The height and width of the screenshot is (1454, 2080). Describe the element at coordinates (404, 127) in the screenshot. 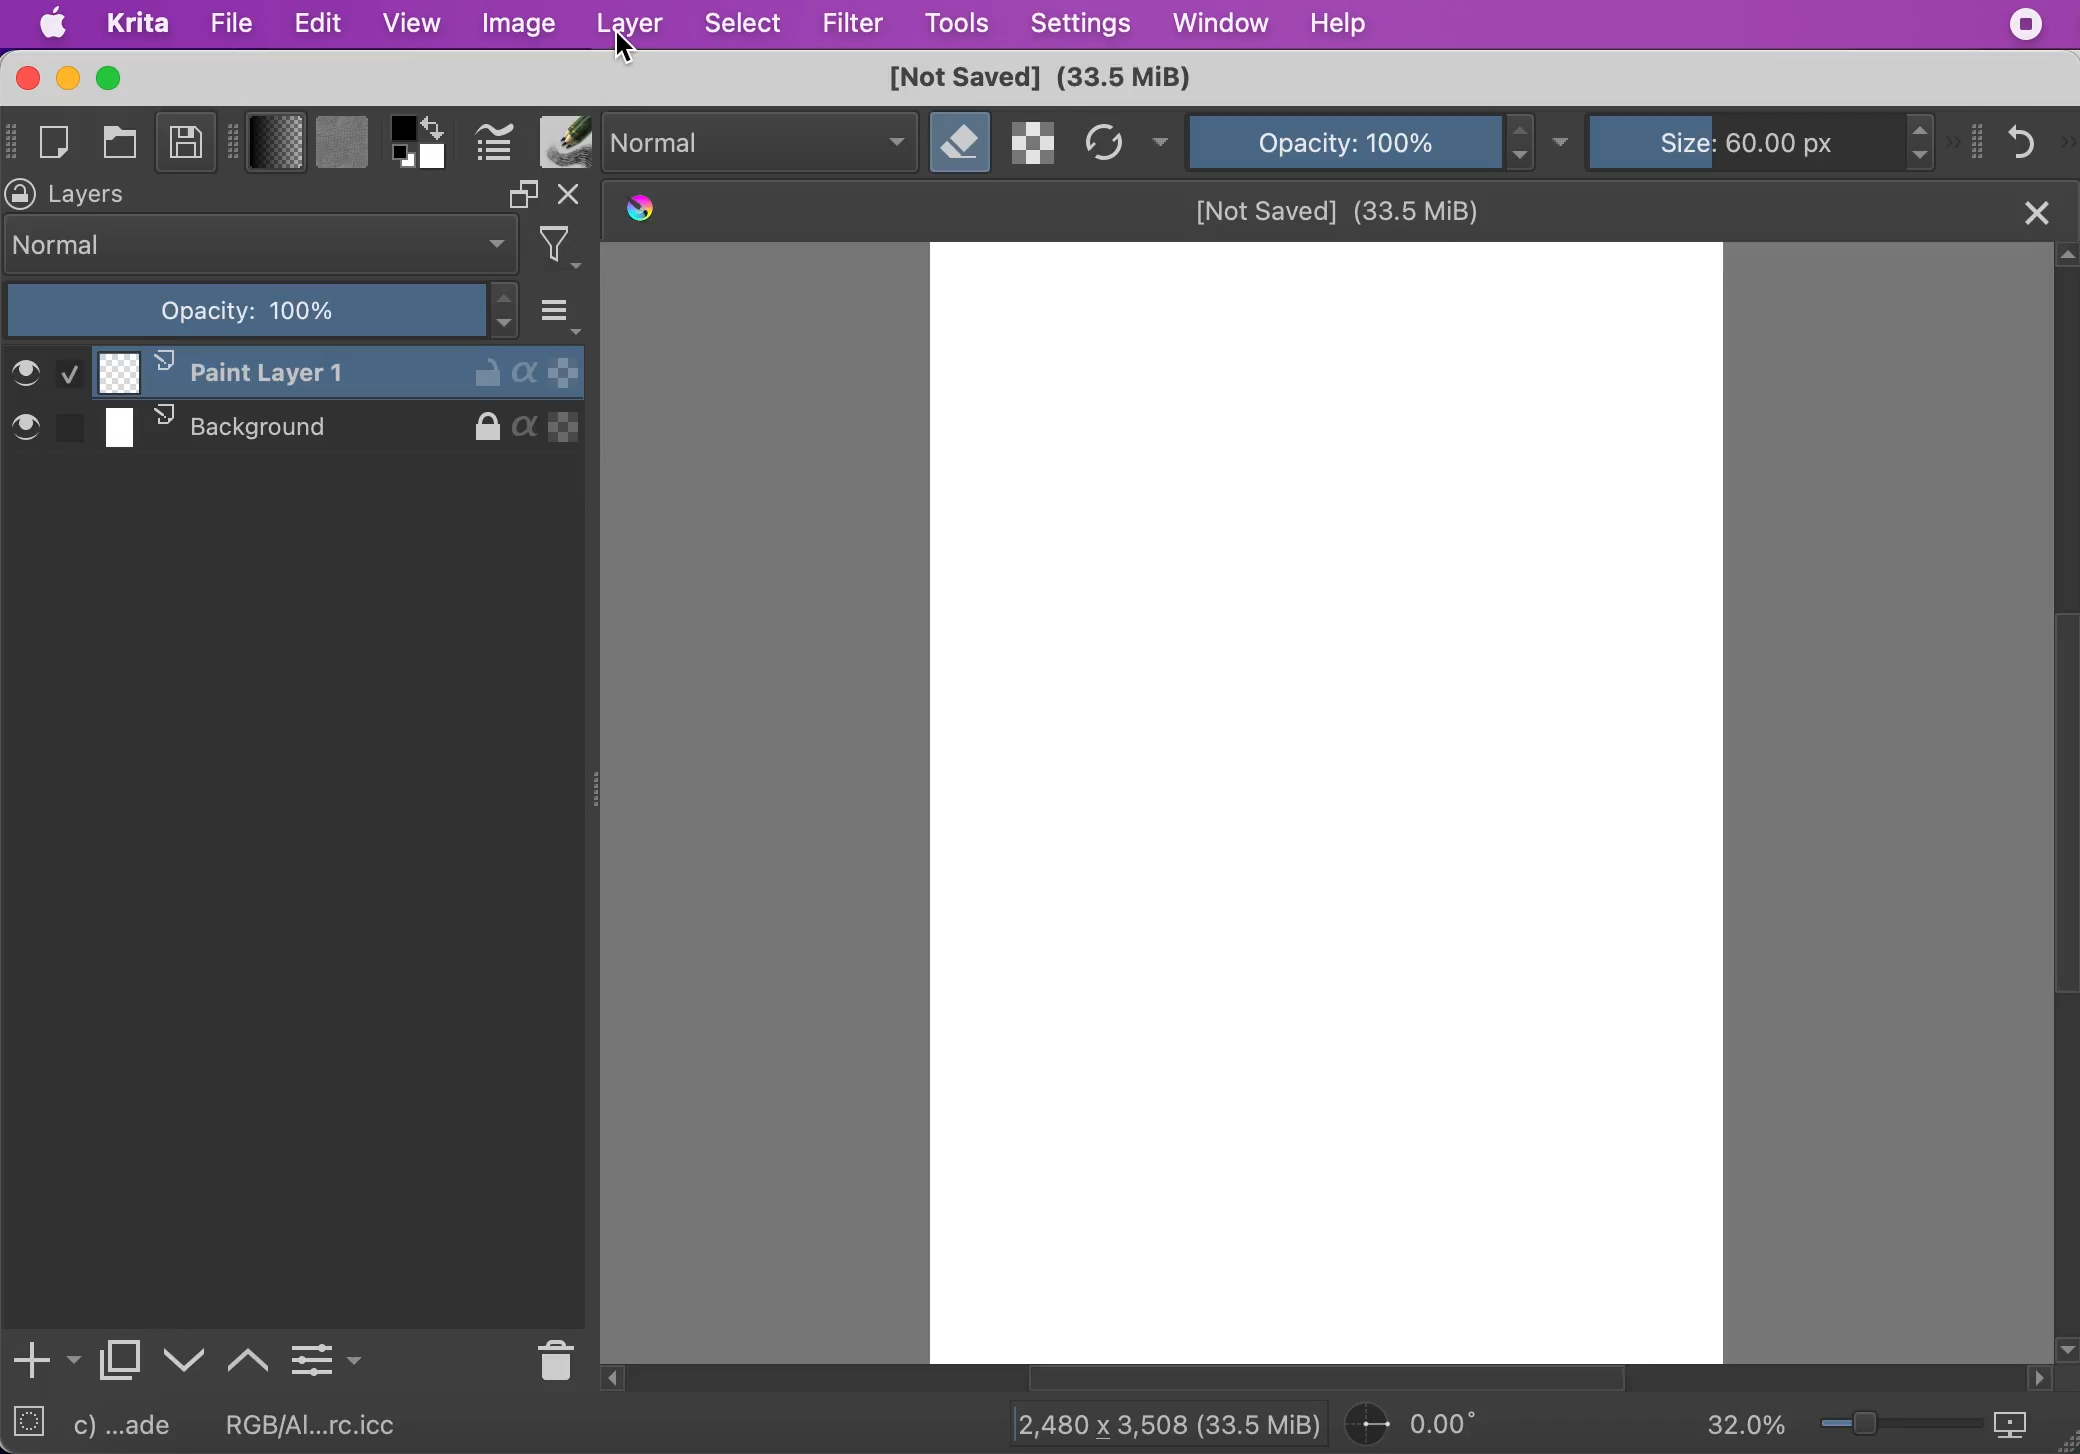

I see `set foreground color` at that location.